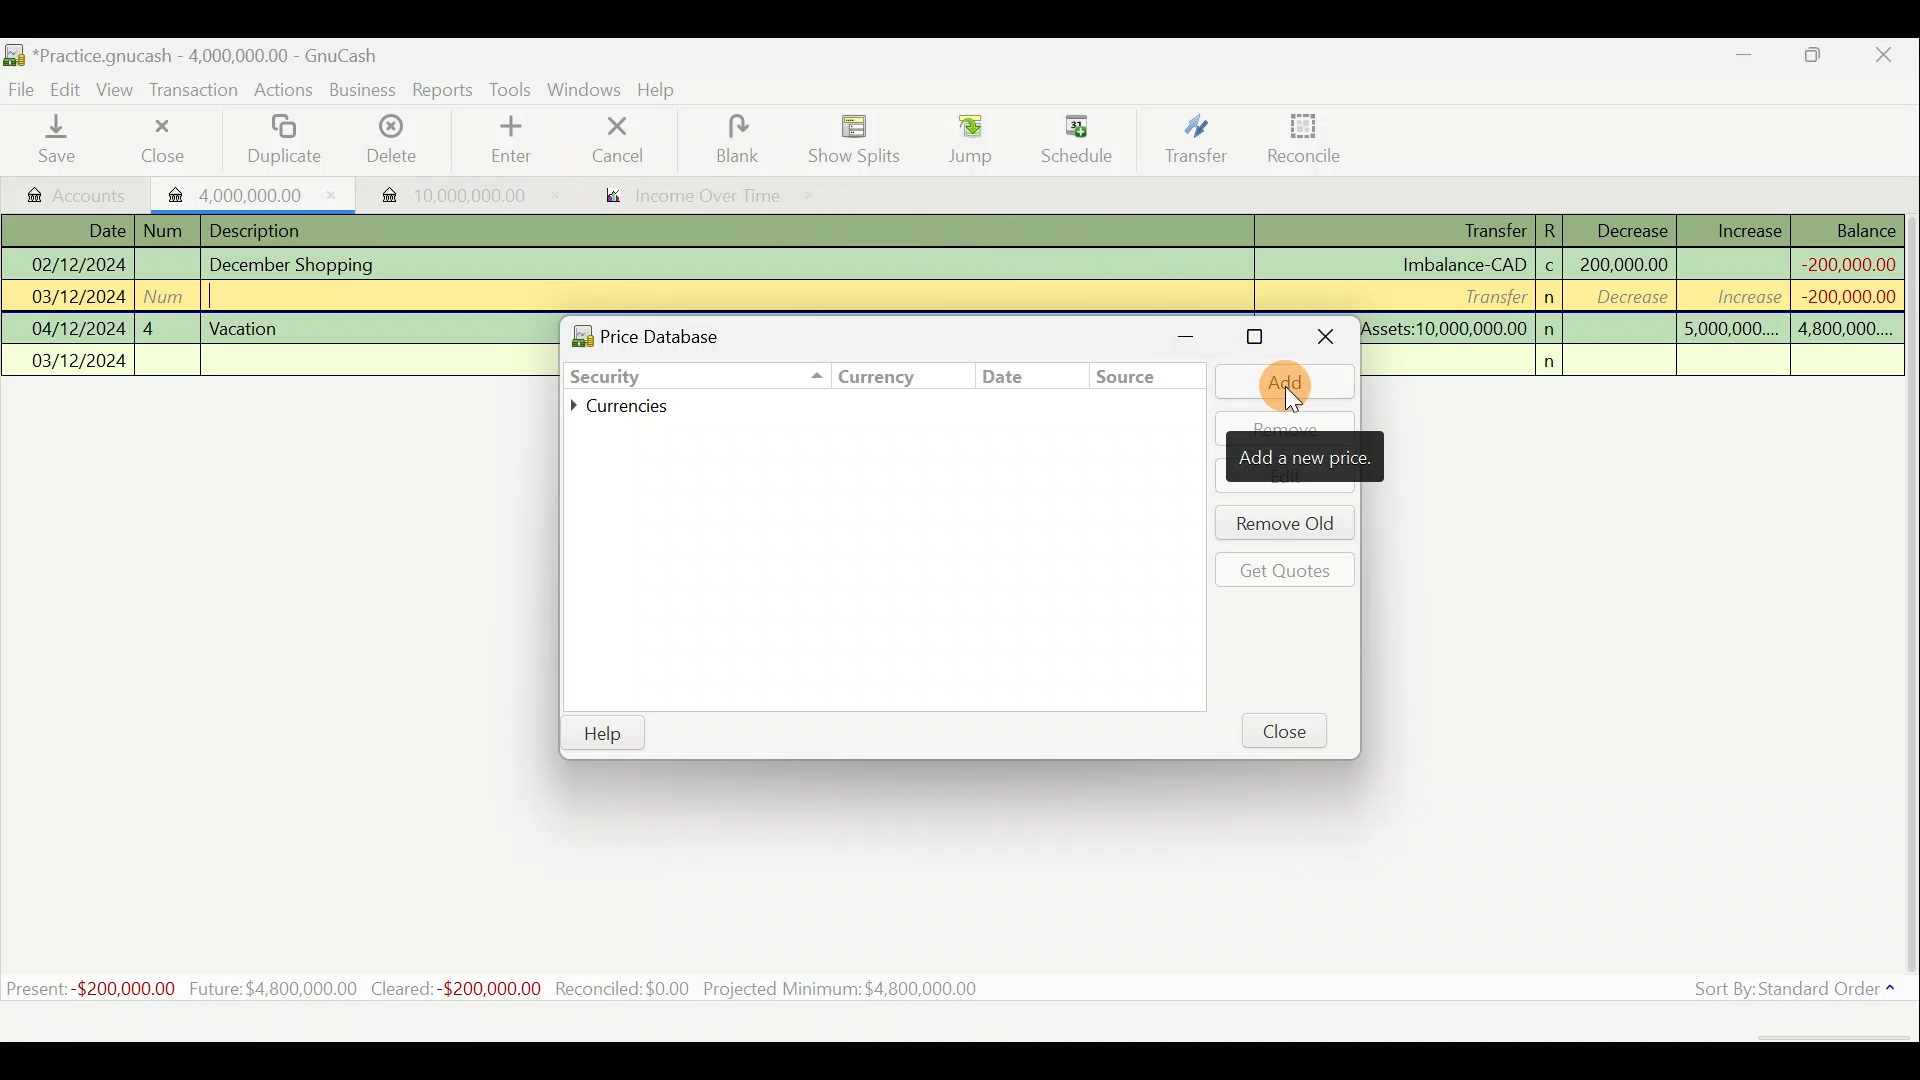 Image resolution: width=1920 pixels, height=1080 pixels. What do you see at coordinates (752, 139) in the screenshot?
I see `blank` at bounding box center [752, 139].